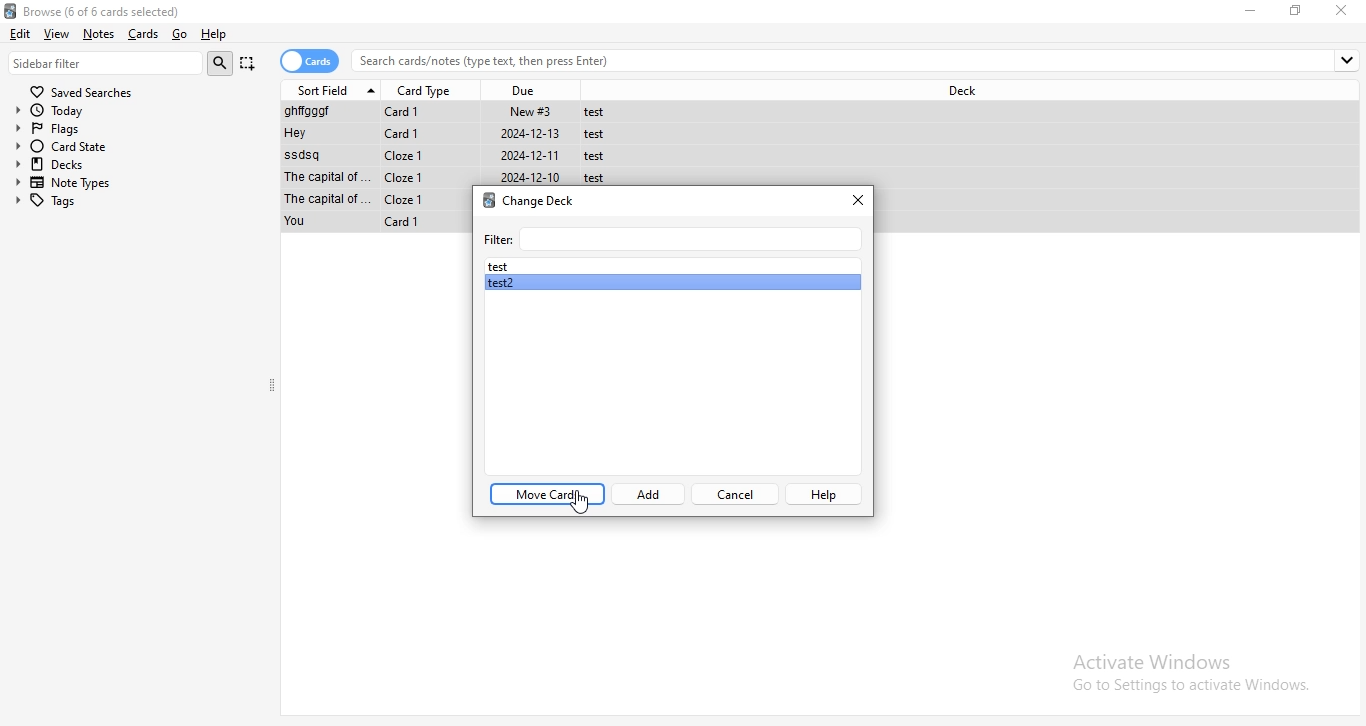 The width and height of the screenshot is (1366, 726). I want to click on flags, so click(131, 129).